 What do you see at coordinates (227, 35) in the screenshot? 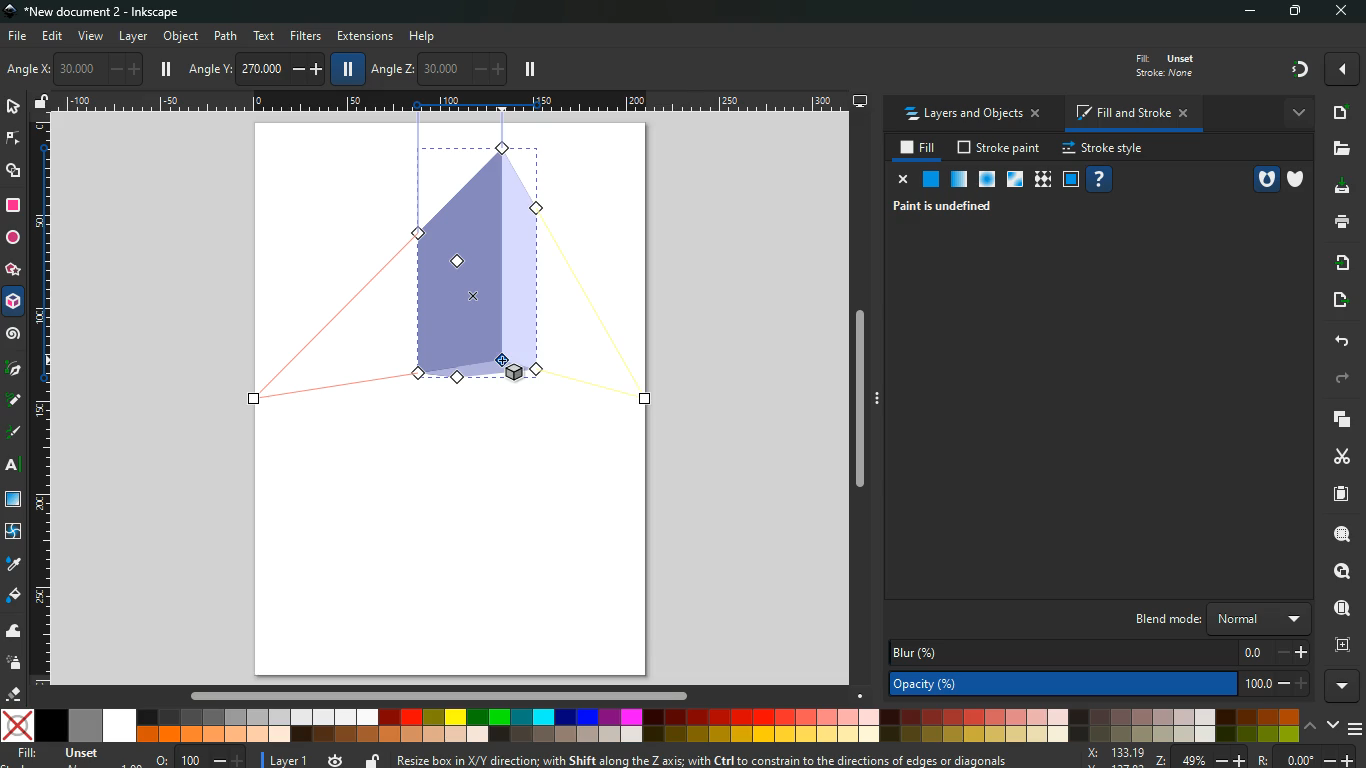
I see `path` at bounding box center [227, 35].